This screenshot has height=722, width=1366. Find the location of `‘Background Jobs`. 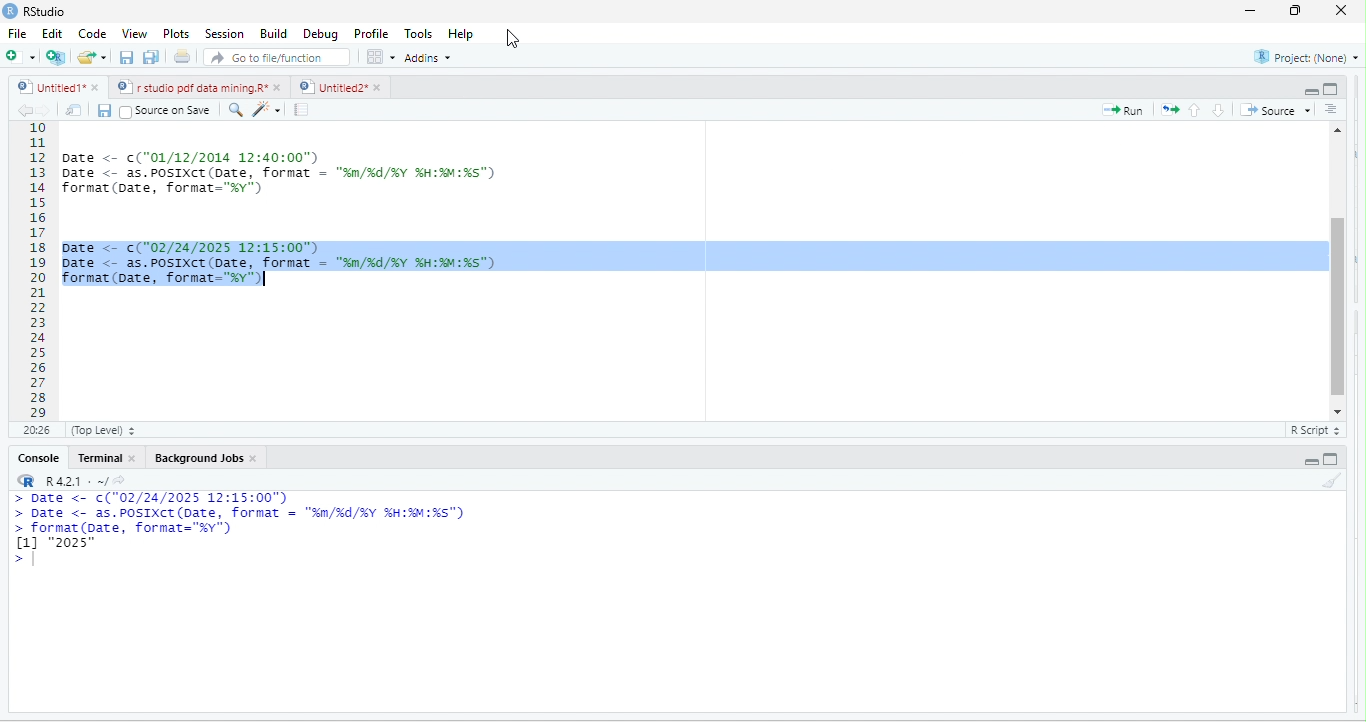

‘Background Jobs is located at coordinates (197, 459).